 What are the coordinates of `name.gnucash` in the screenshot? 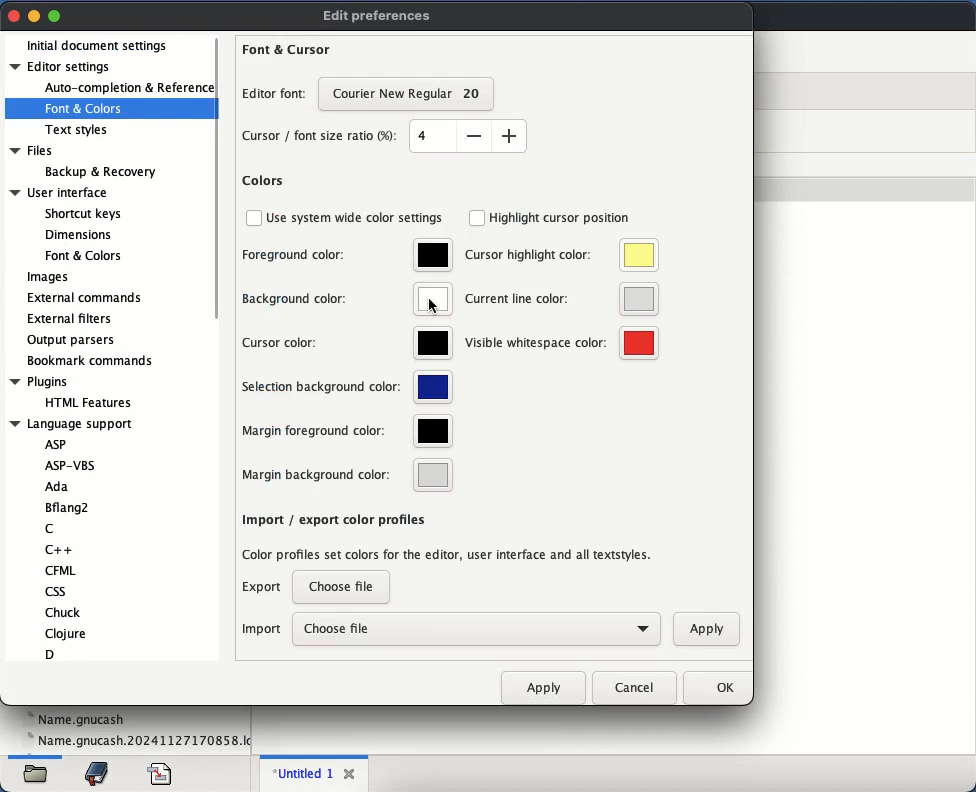 It's located at (137, 741).